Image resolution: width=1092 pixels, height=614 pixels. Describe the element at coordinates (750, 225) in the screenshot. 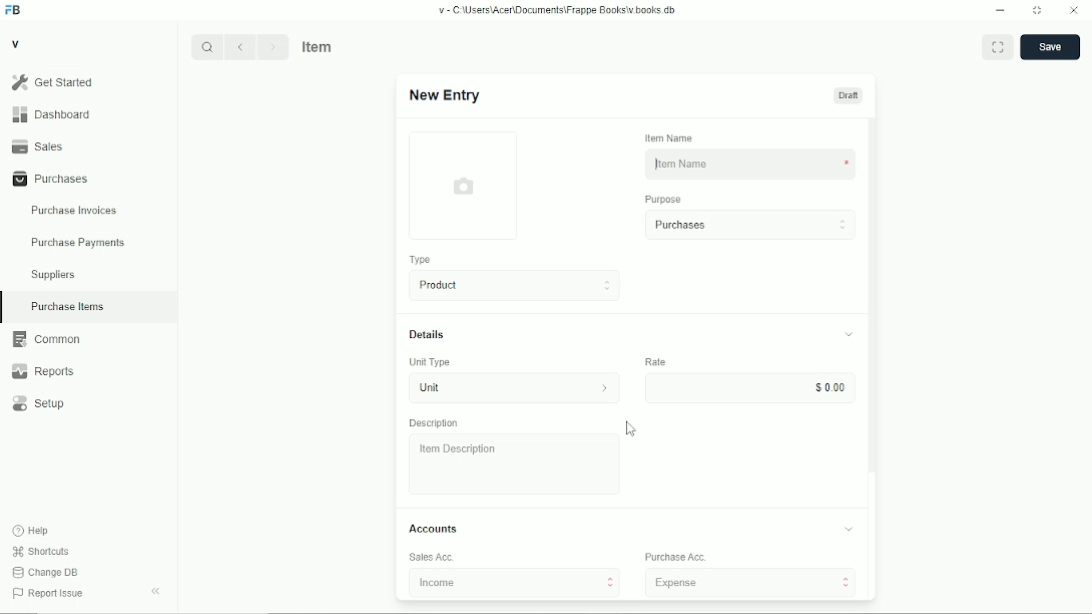

I see `purchases` at that location.